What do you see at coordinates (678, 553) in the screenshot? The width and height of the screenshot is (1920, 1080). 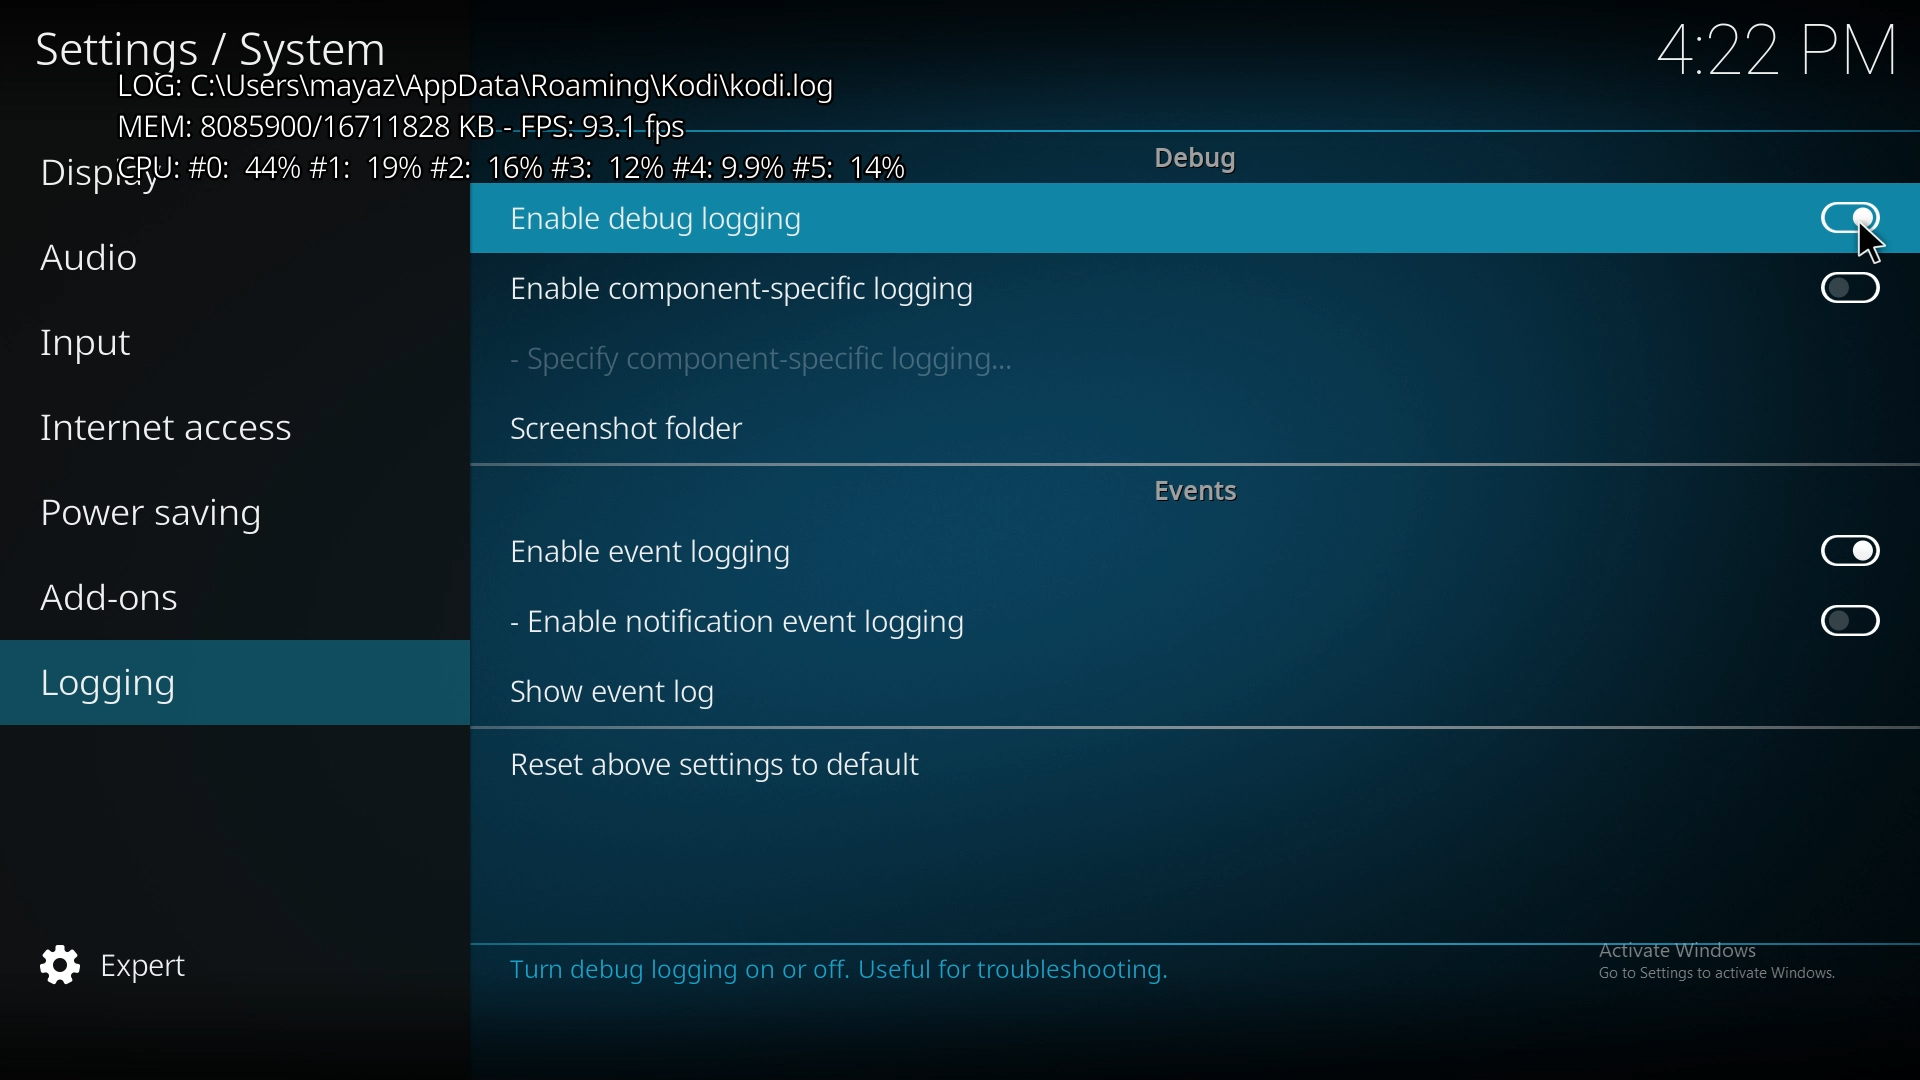 I see `enable event logging` at bounding box center [678, 553].